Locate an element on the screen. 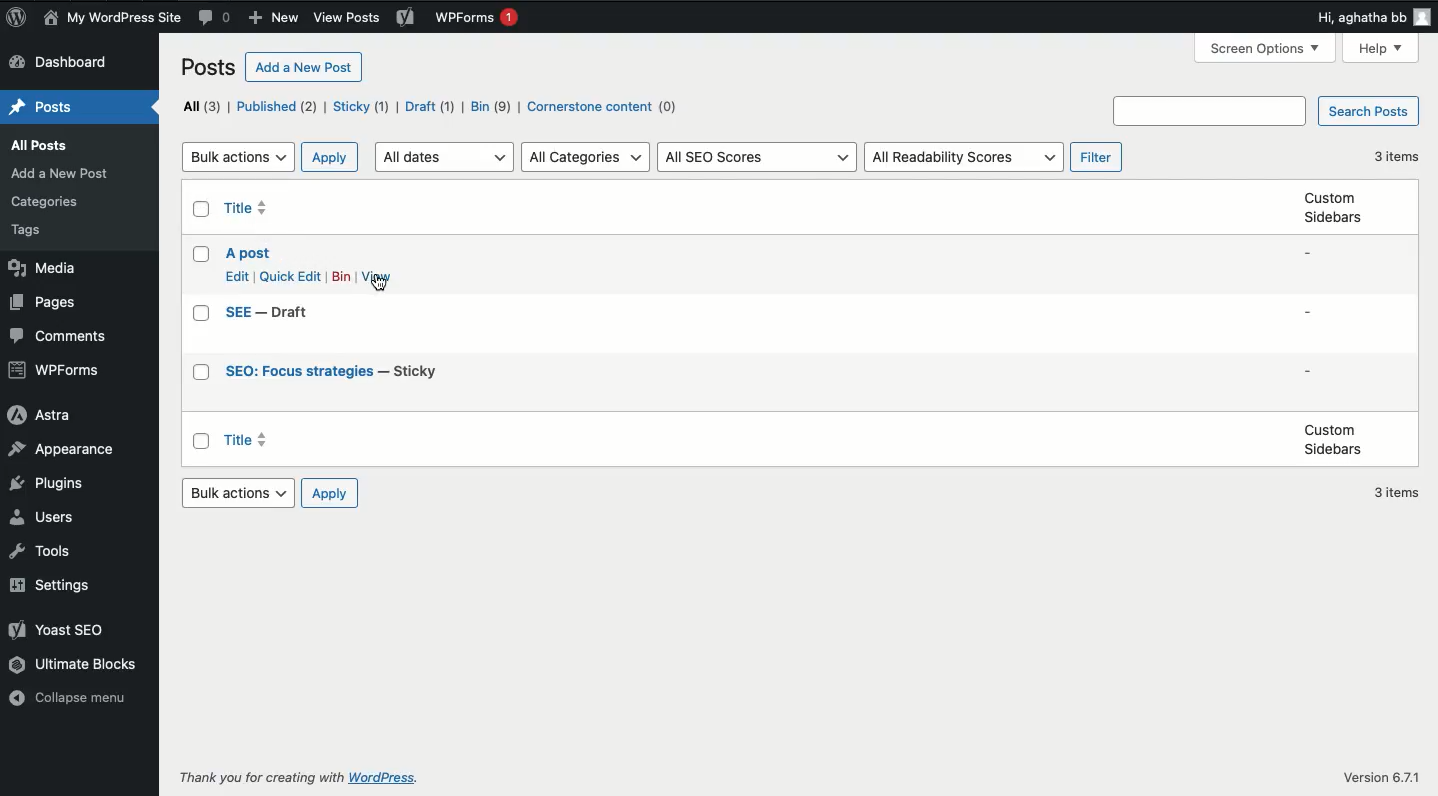  Pages is located at coordinates (39, 305).